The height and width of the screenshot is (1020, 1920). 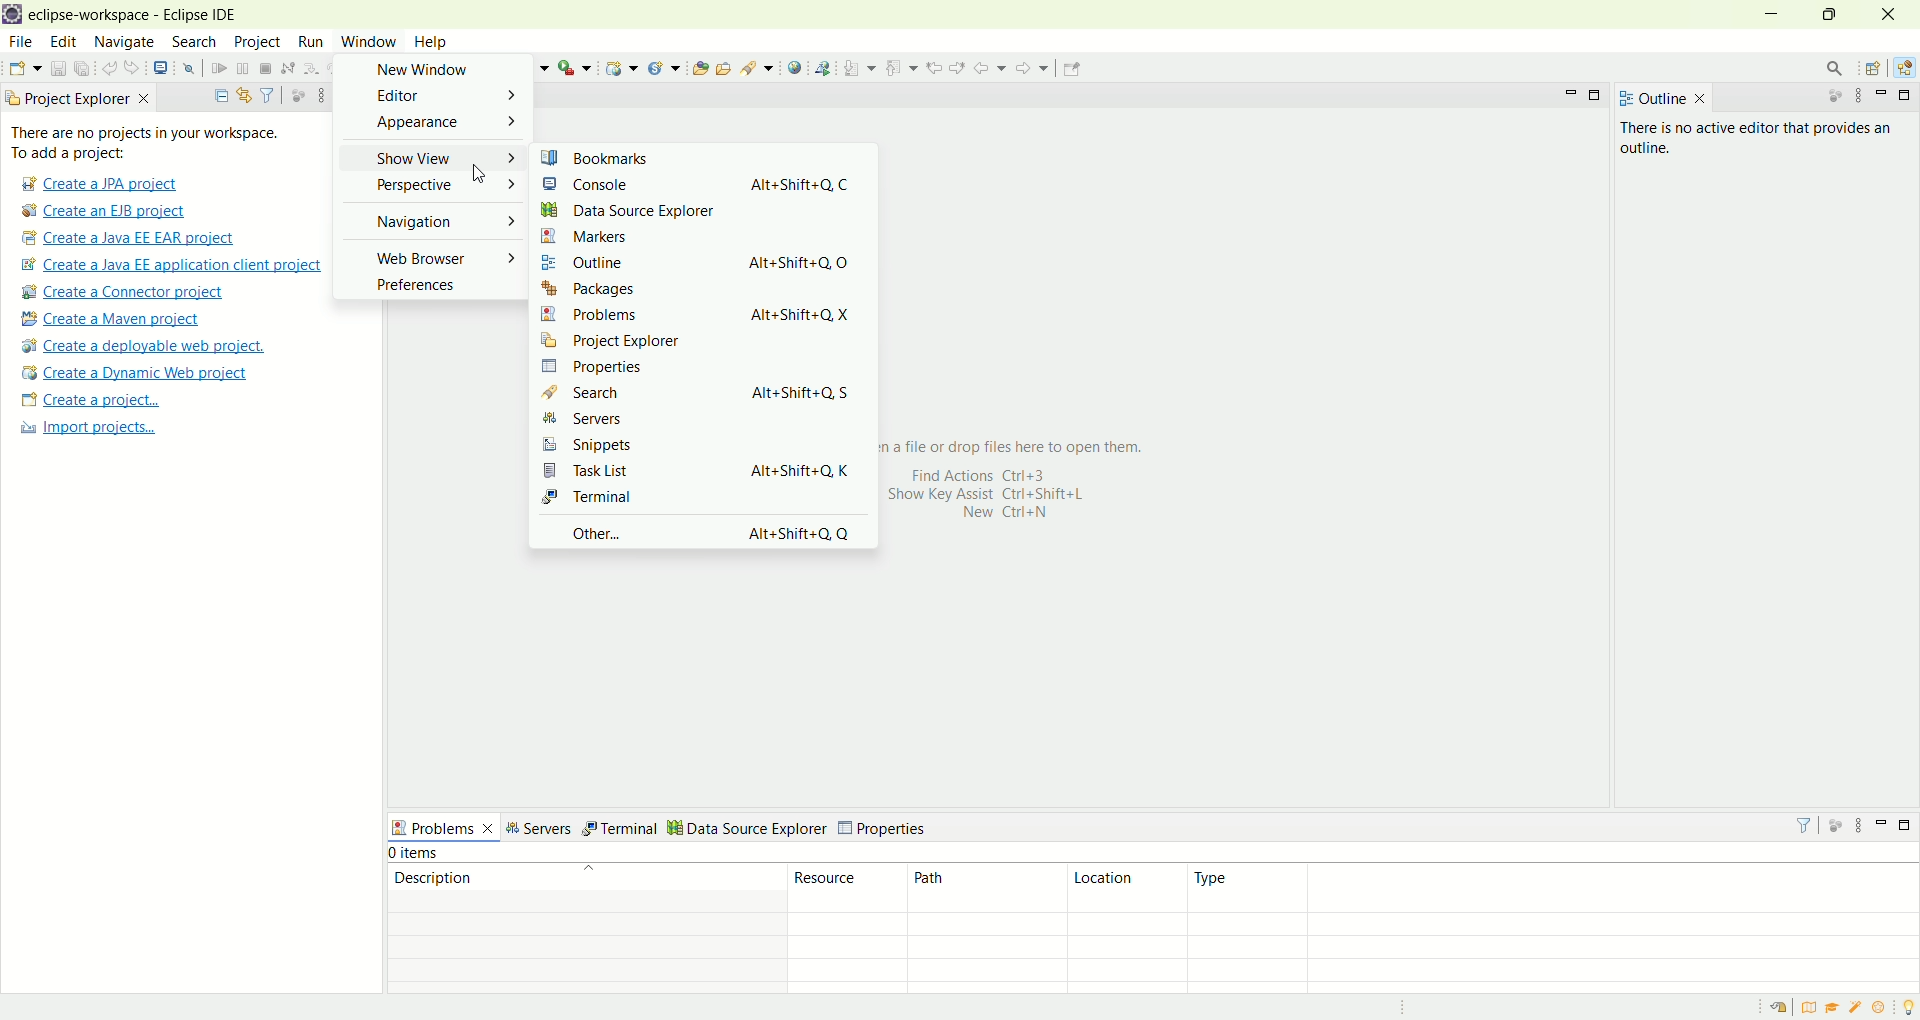 I want to click on resource, so click(x=843, y=886).